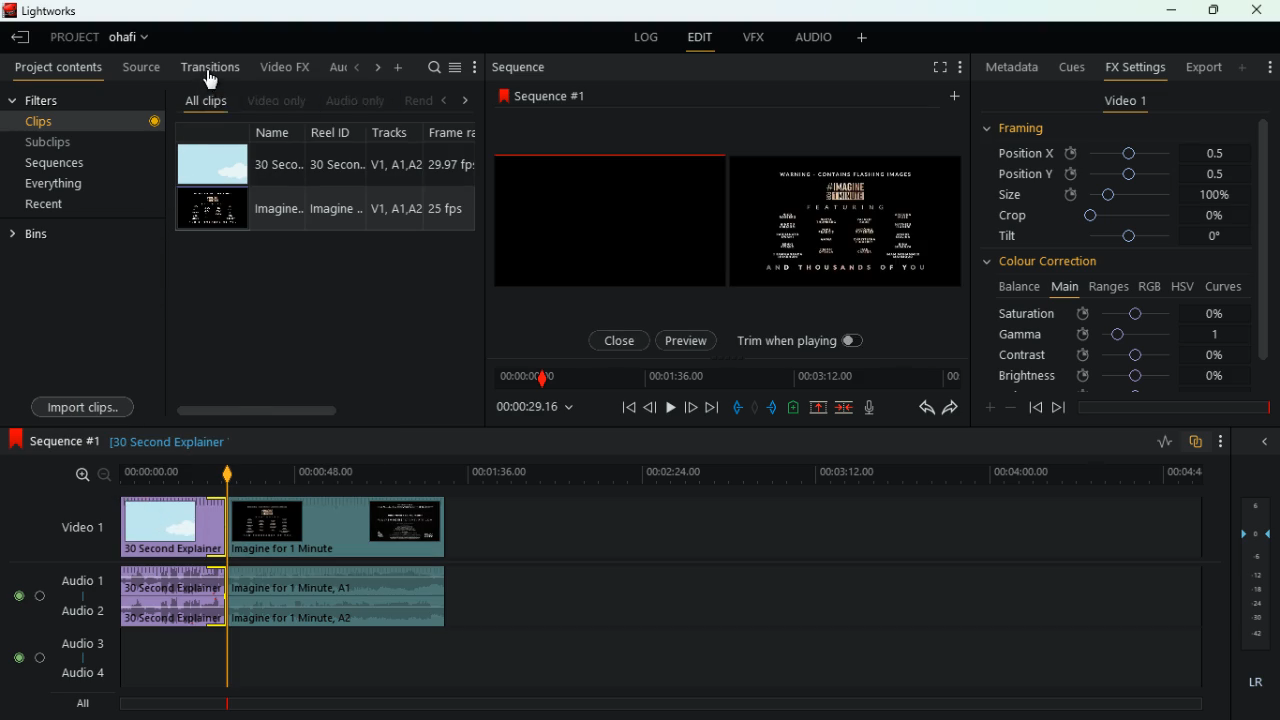 The image size is (1280, 720). Describe the element at coordinates (66, 204) in the screenshot. I see `recent` at that location.